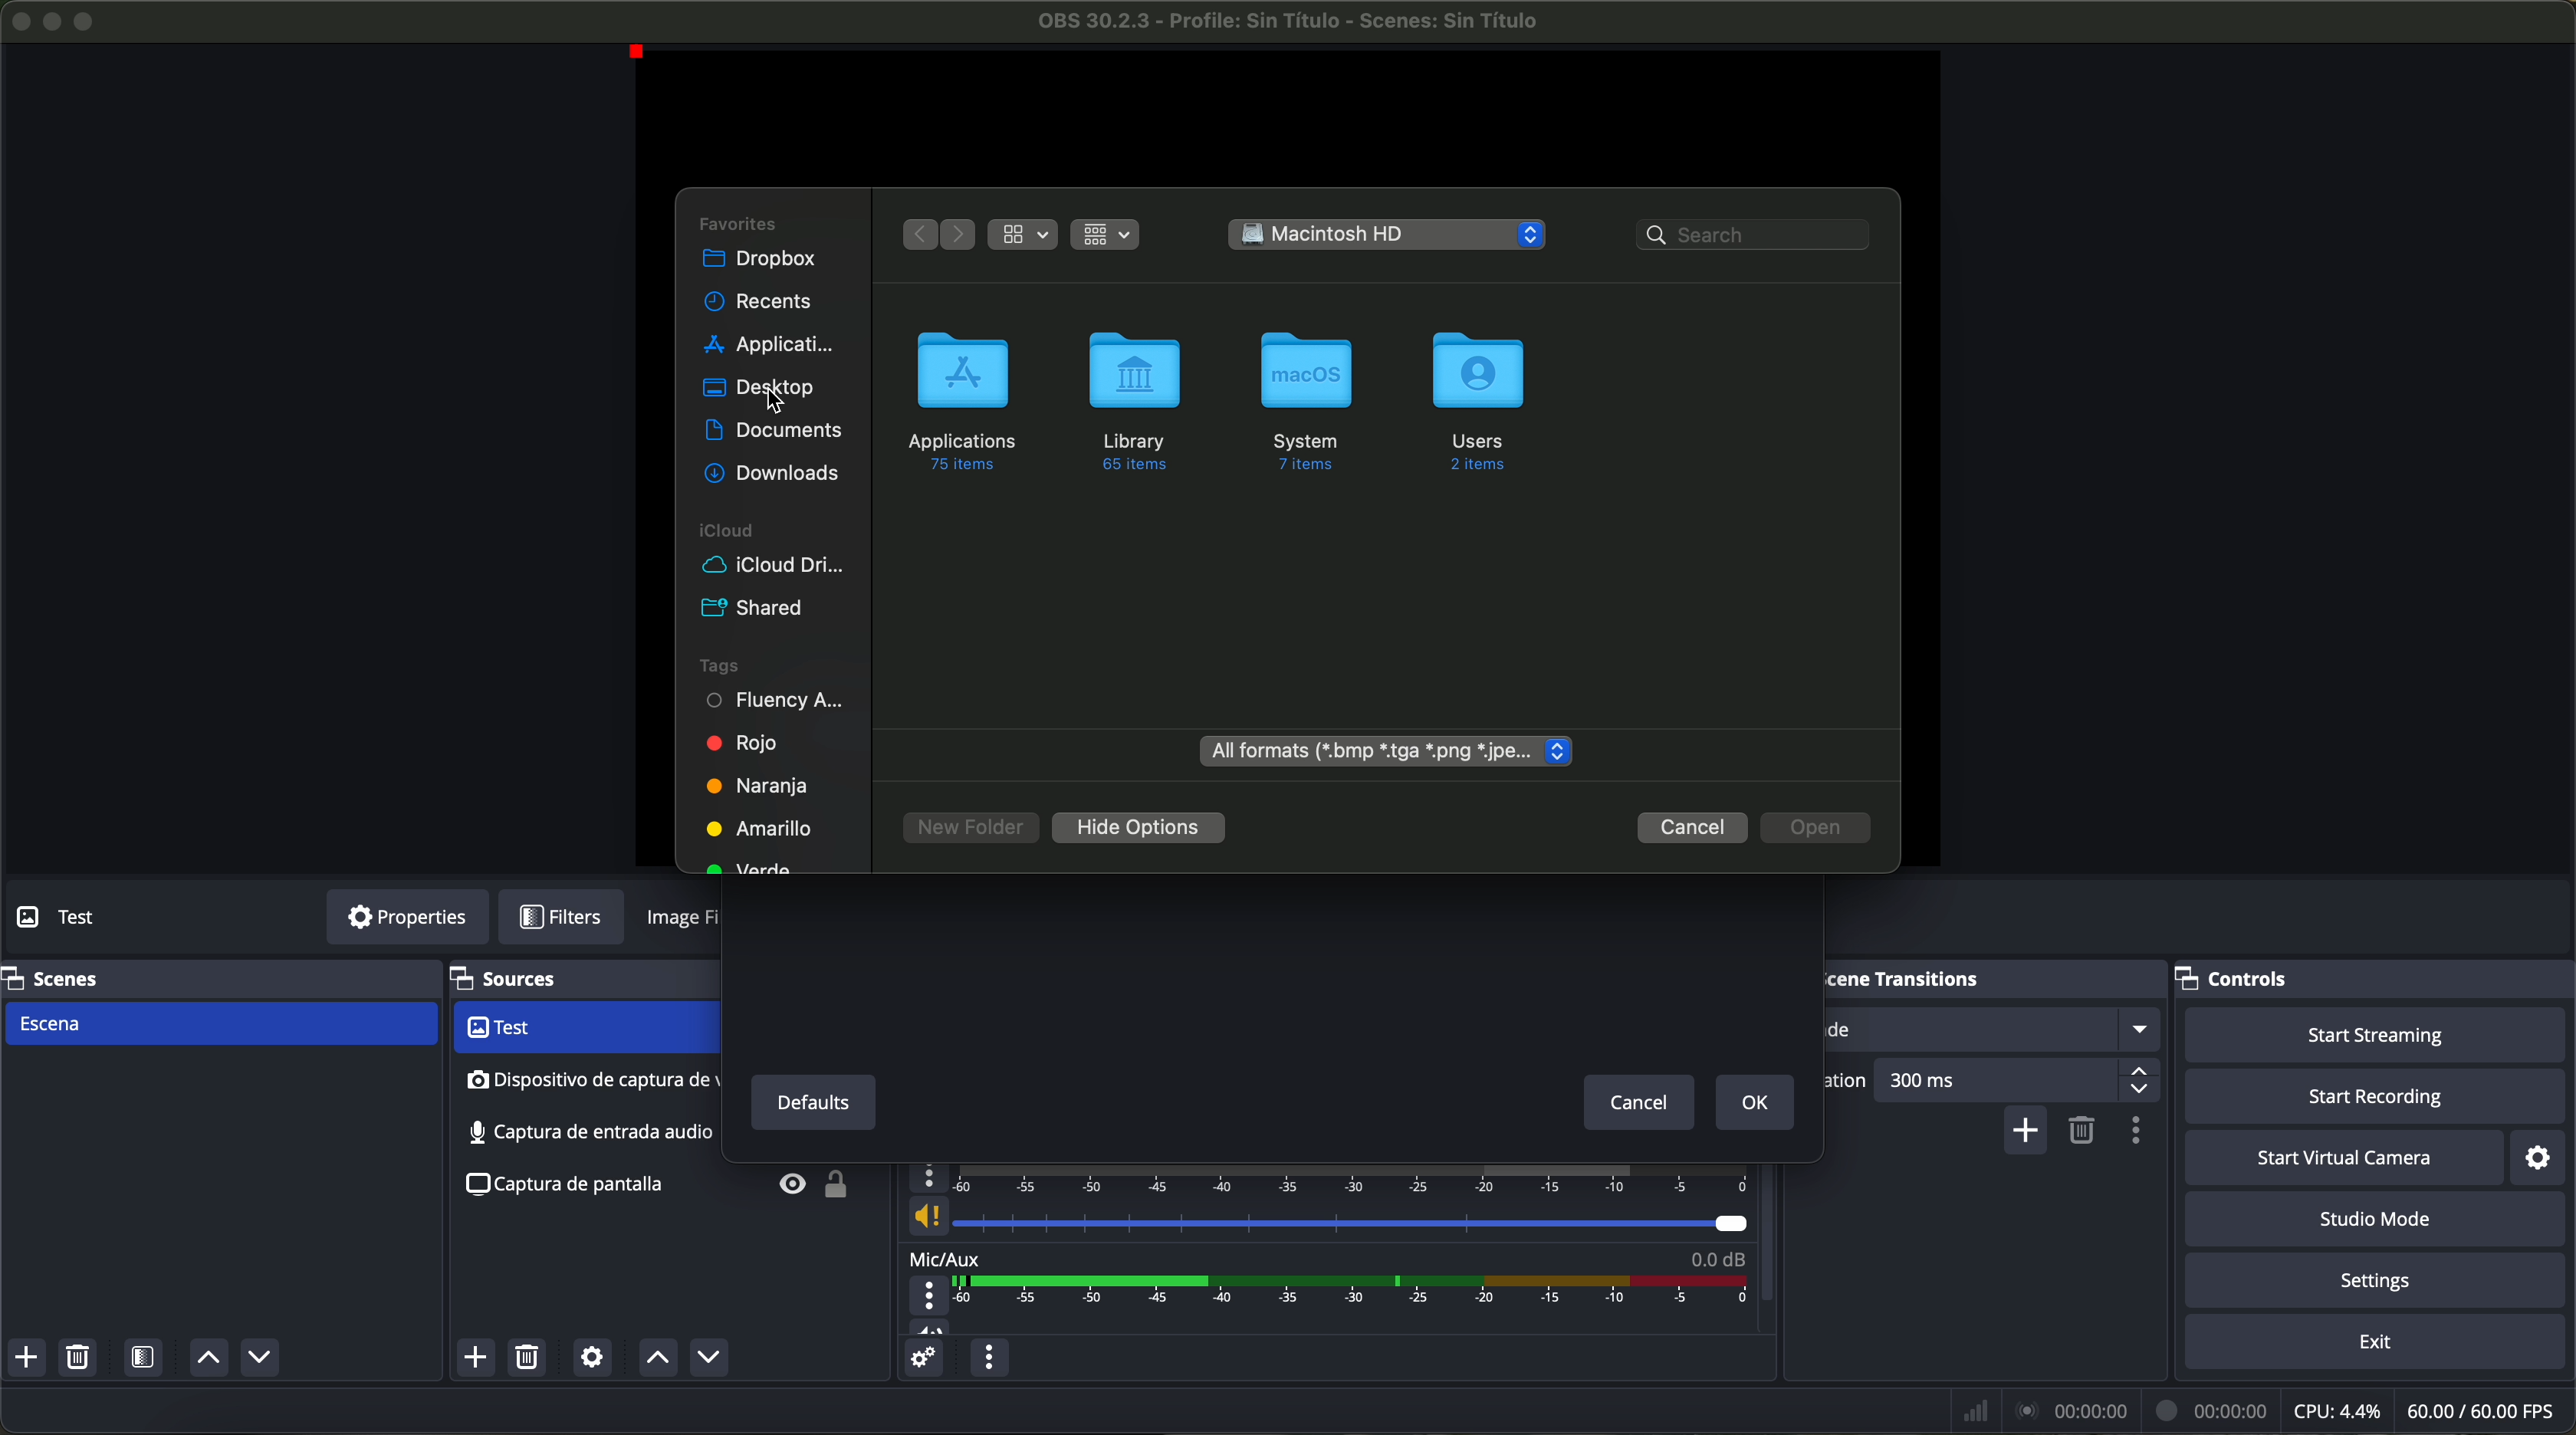 The image size is (2576, 1435). What do you see at coordinates (756, 863) in the screenshot?
I see `green` at bounding box center [756, 863].